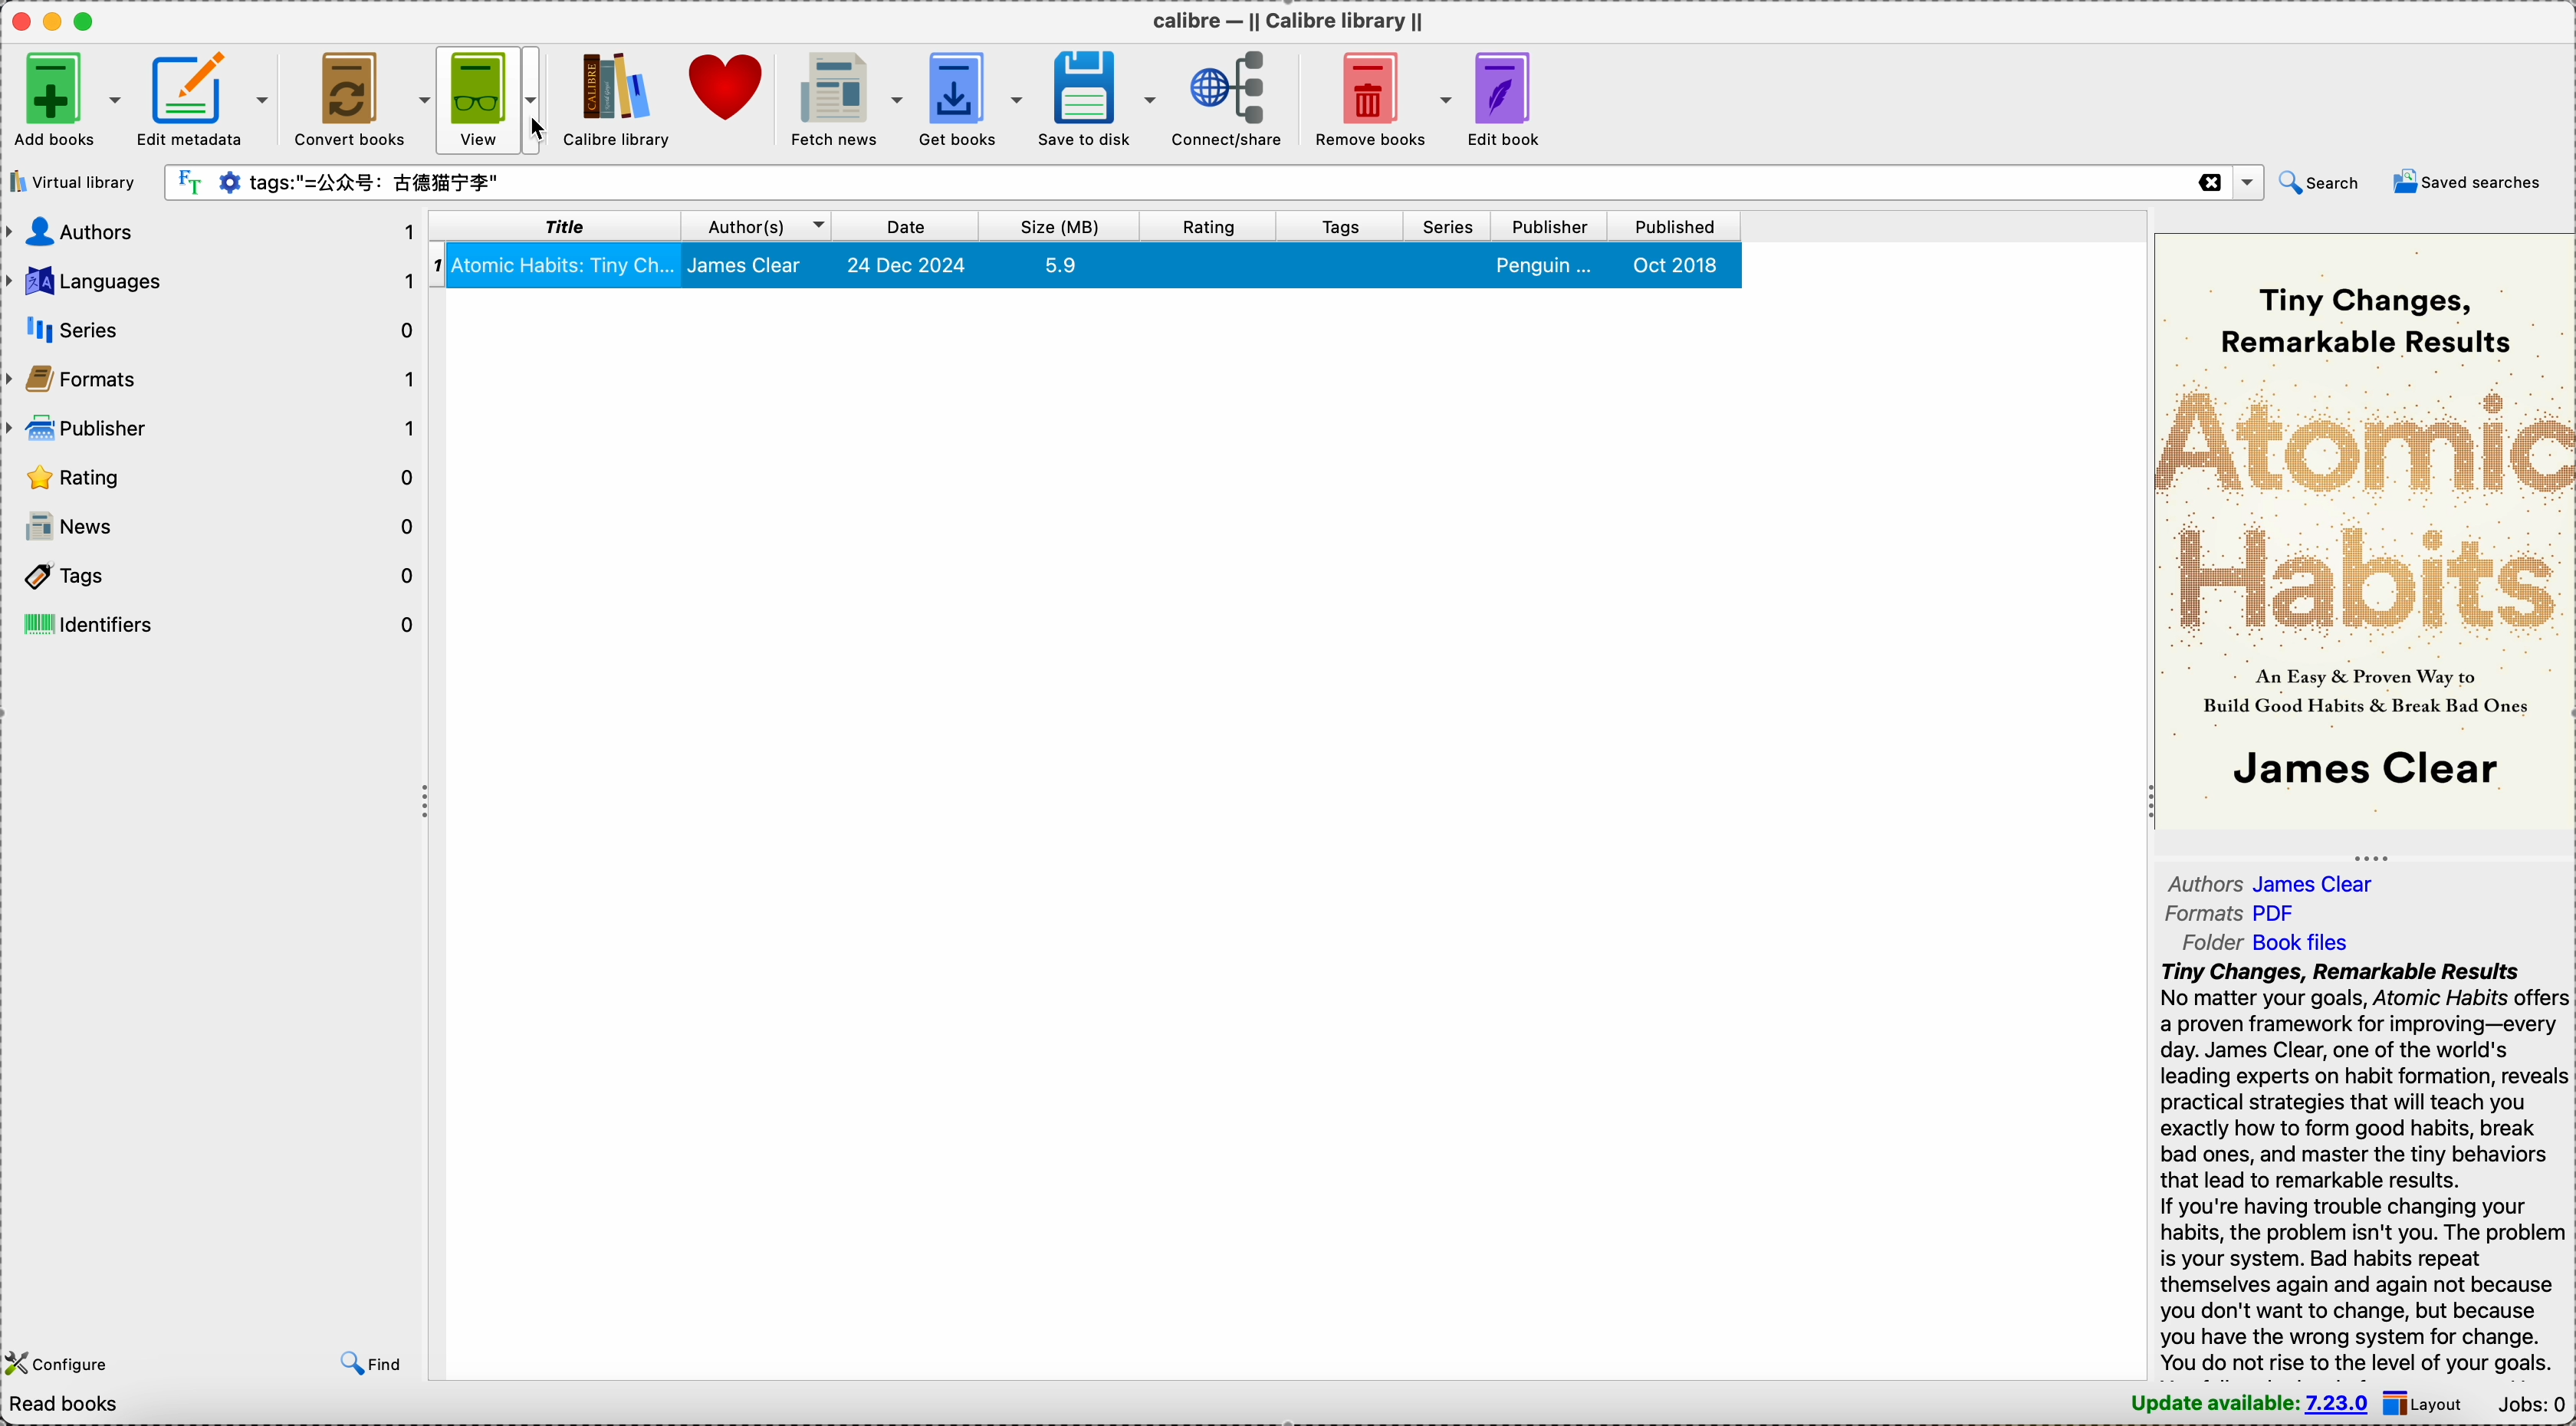 This screenshot has width=2576, height=1426. I want to click on size, so click(1060, 225).